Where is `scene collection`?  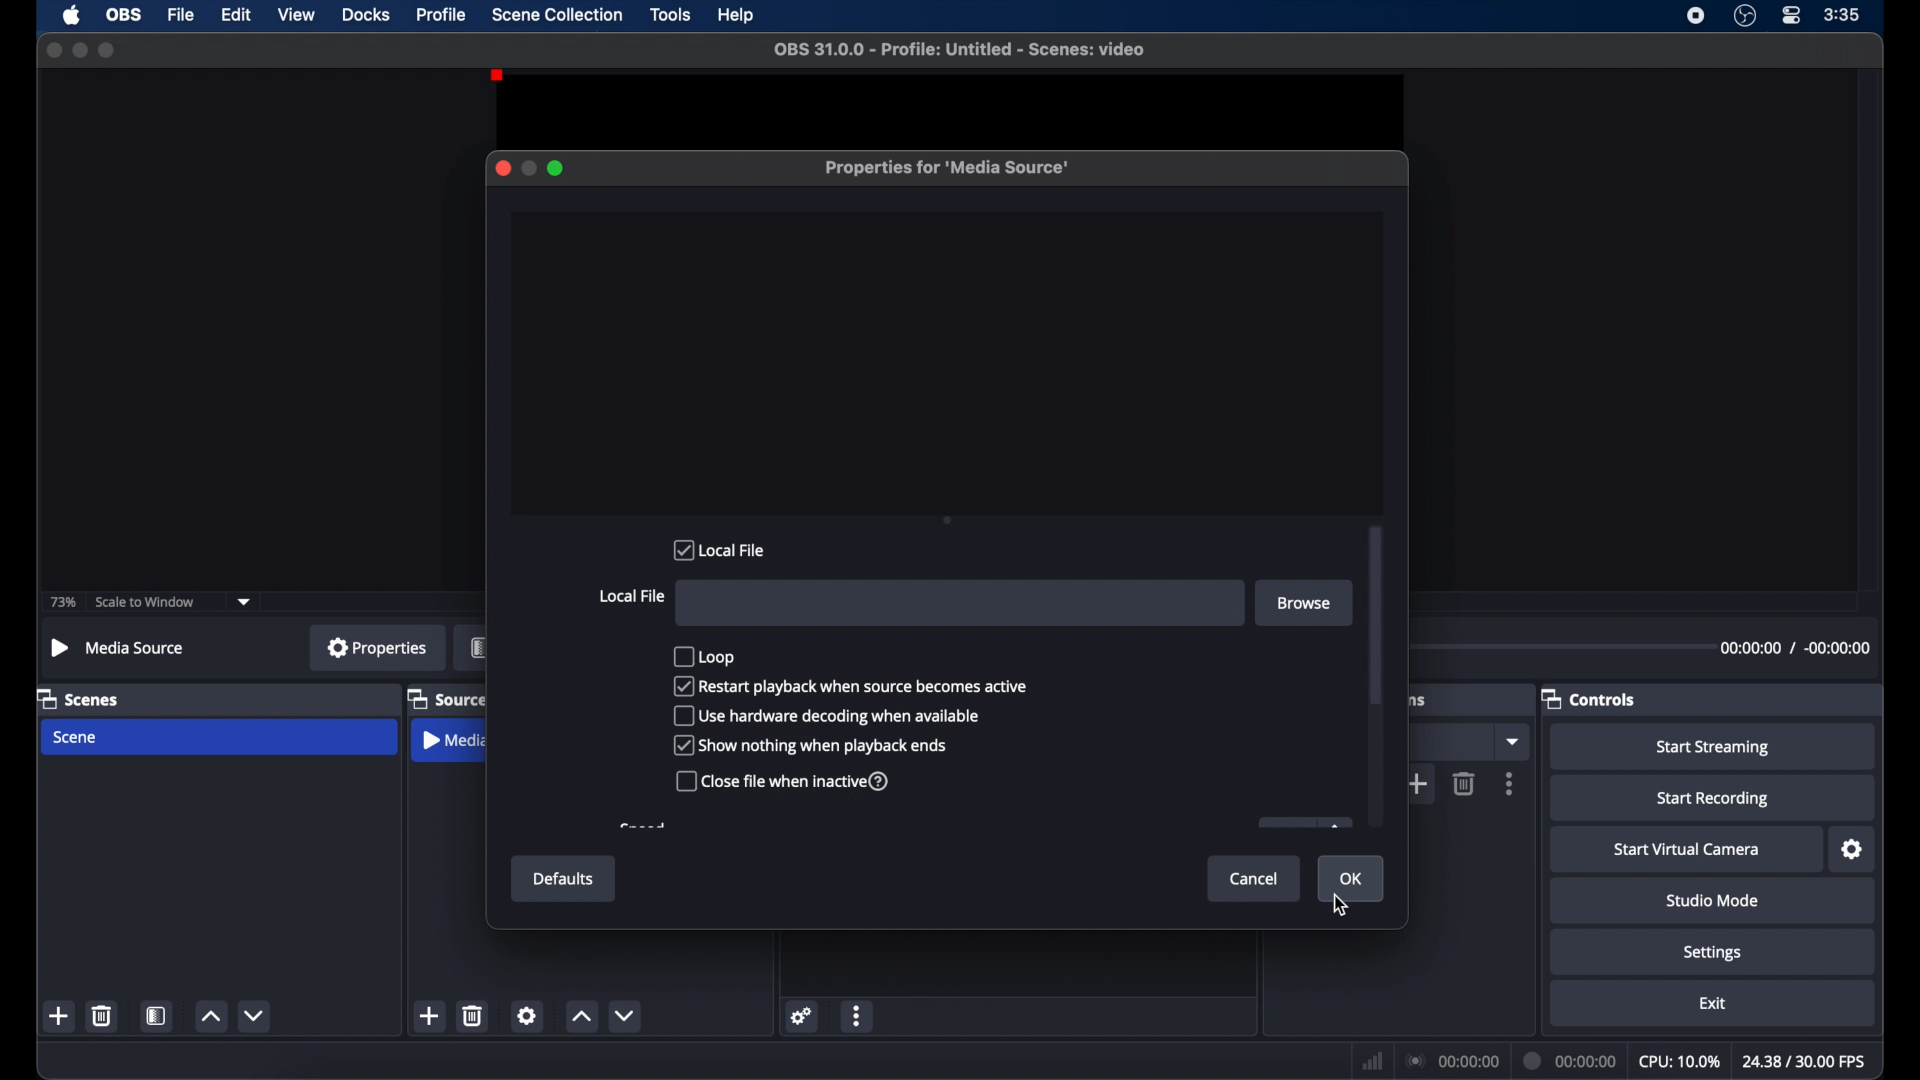
scene collection is located at coordinates (560, 14).